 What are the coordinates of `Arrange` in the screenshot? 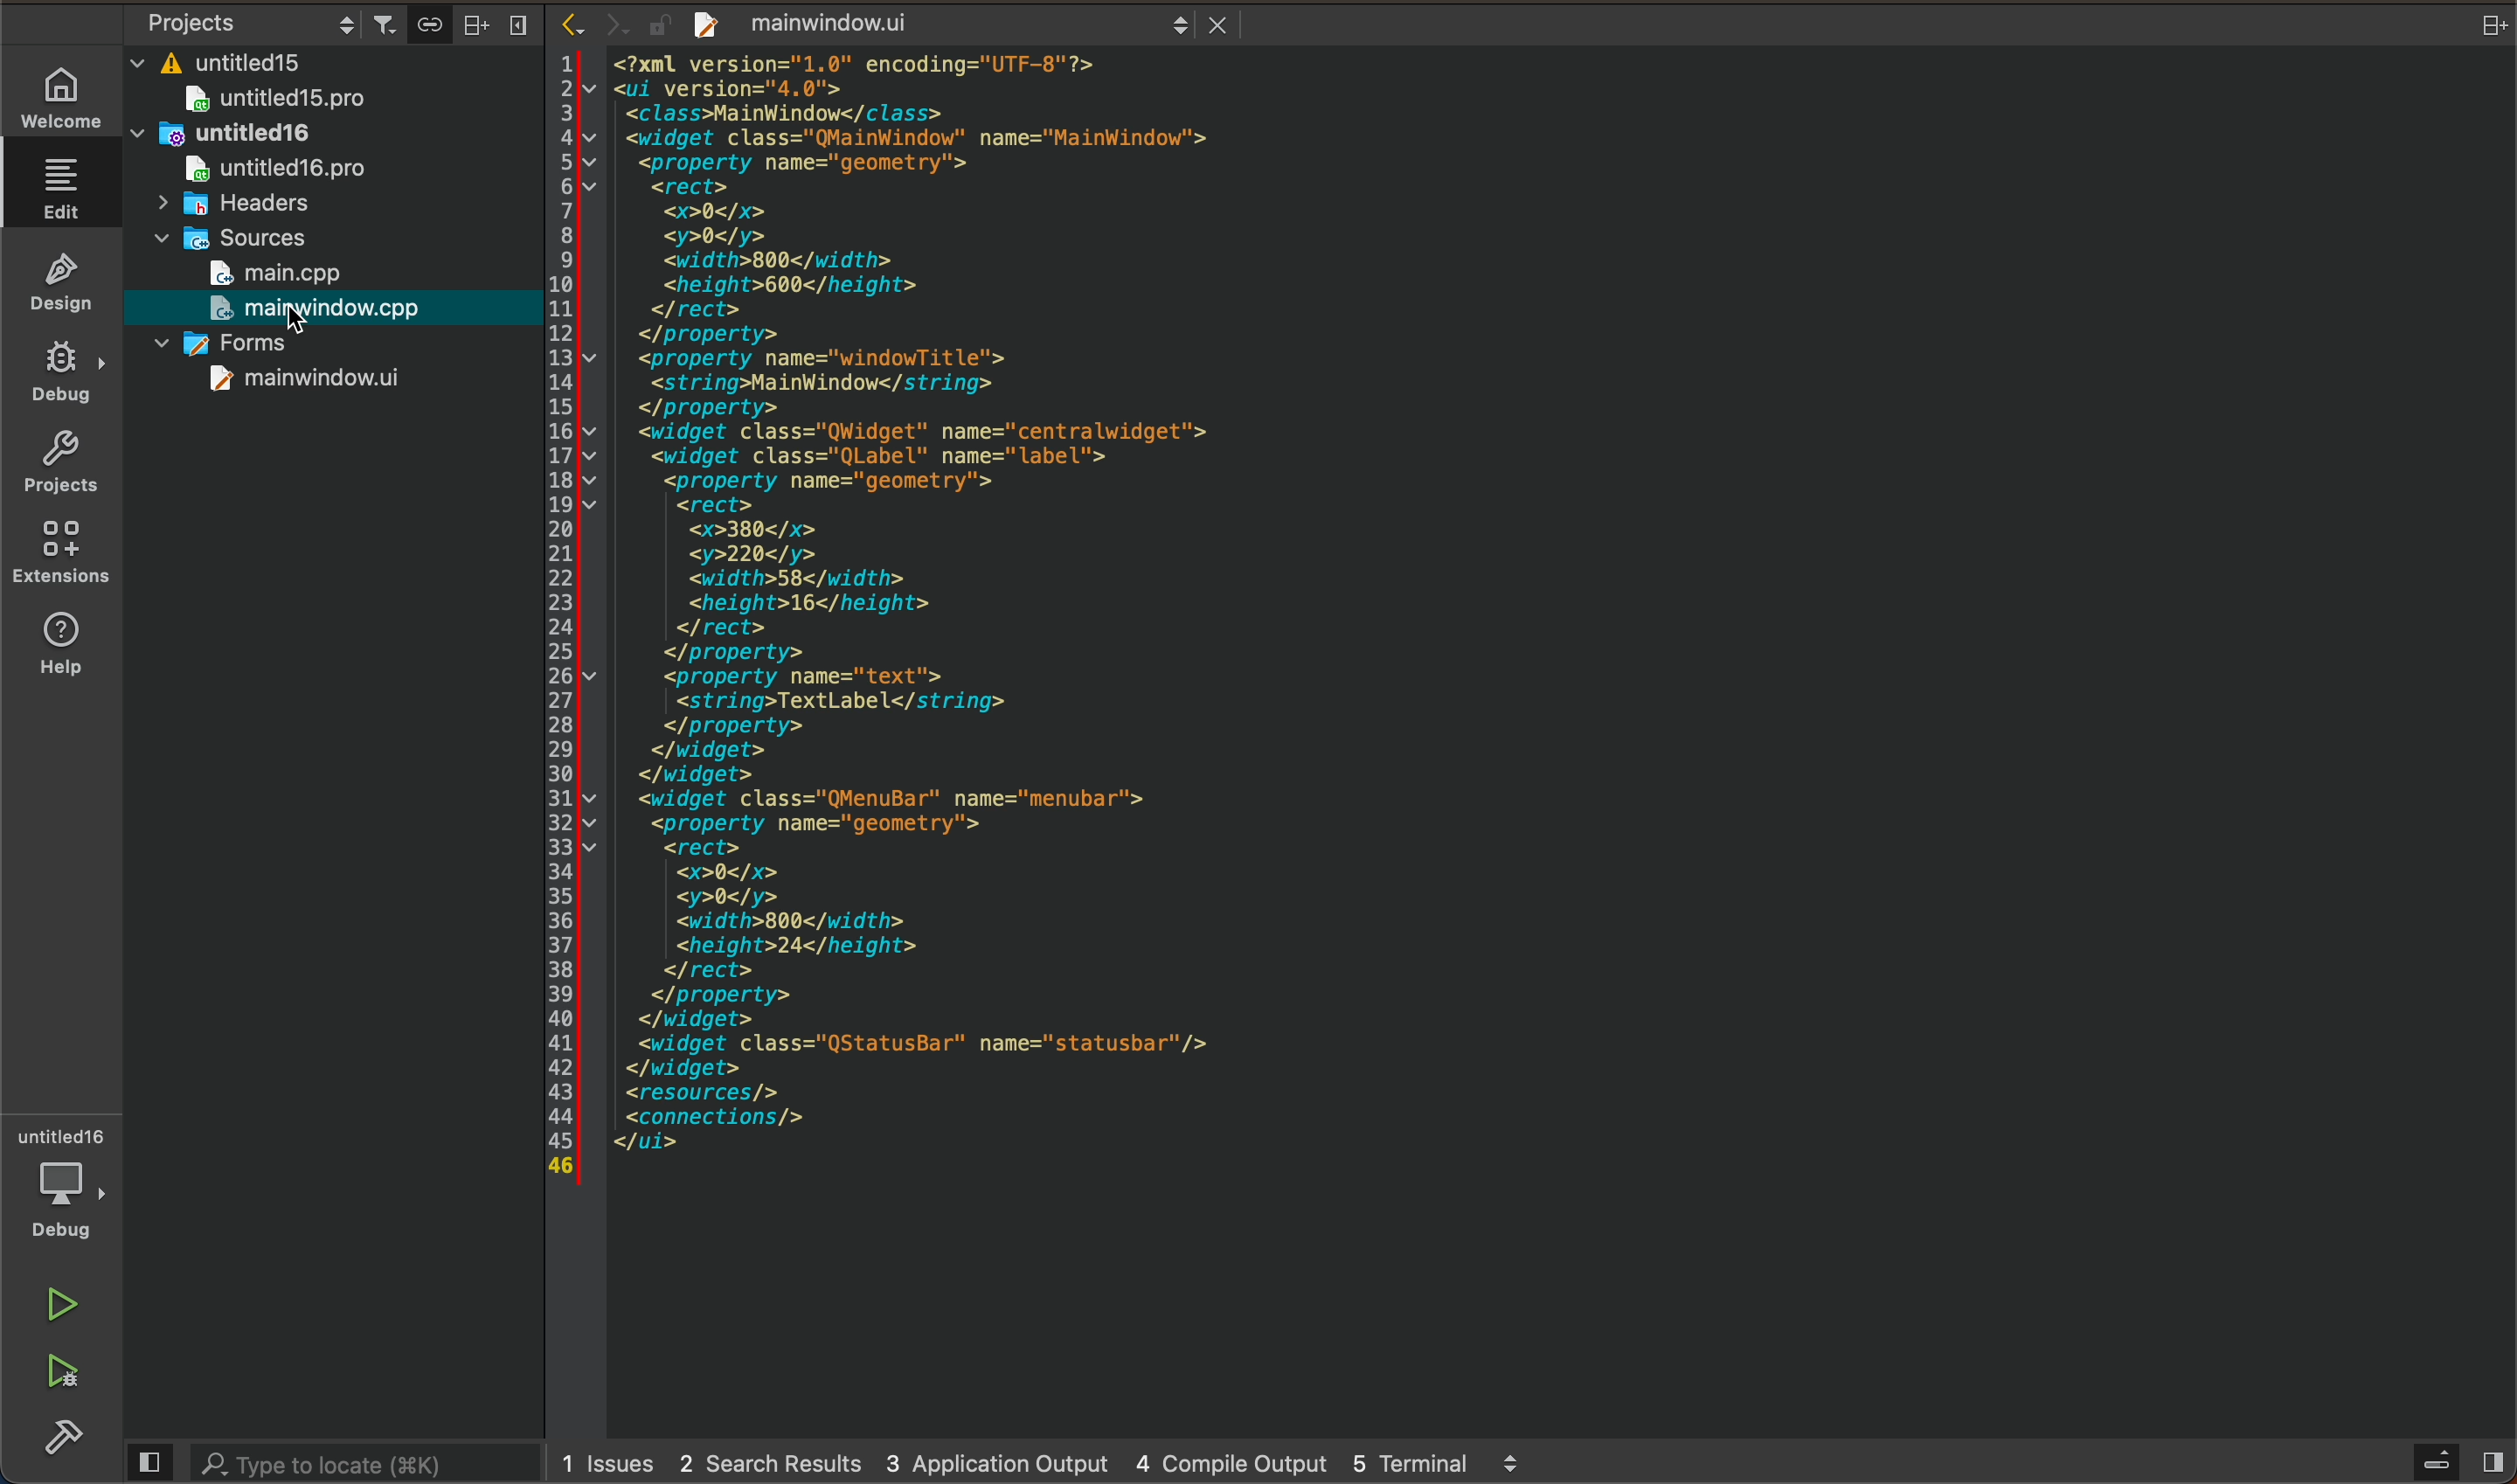 It's located at (470, 23).